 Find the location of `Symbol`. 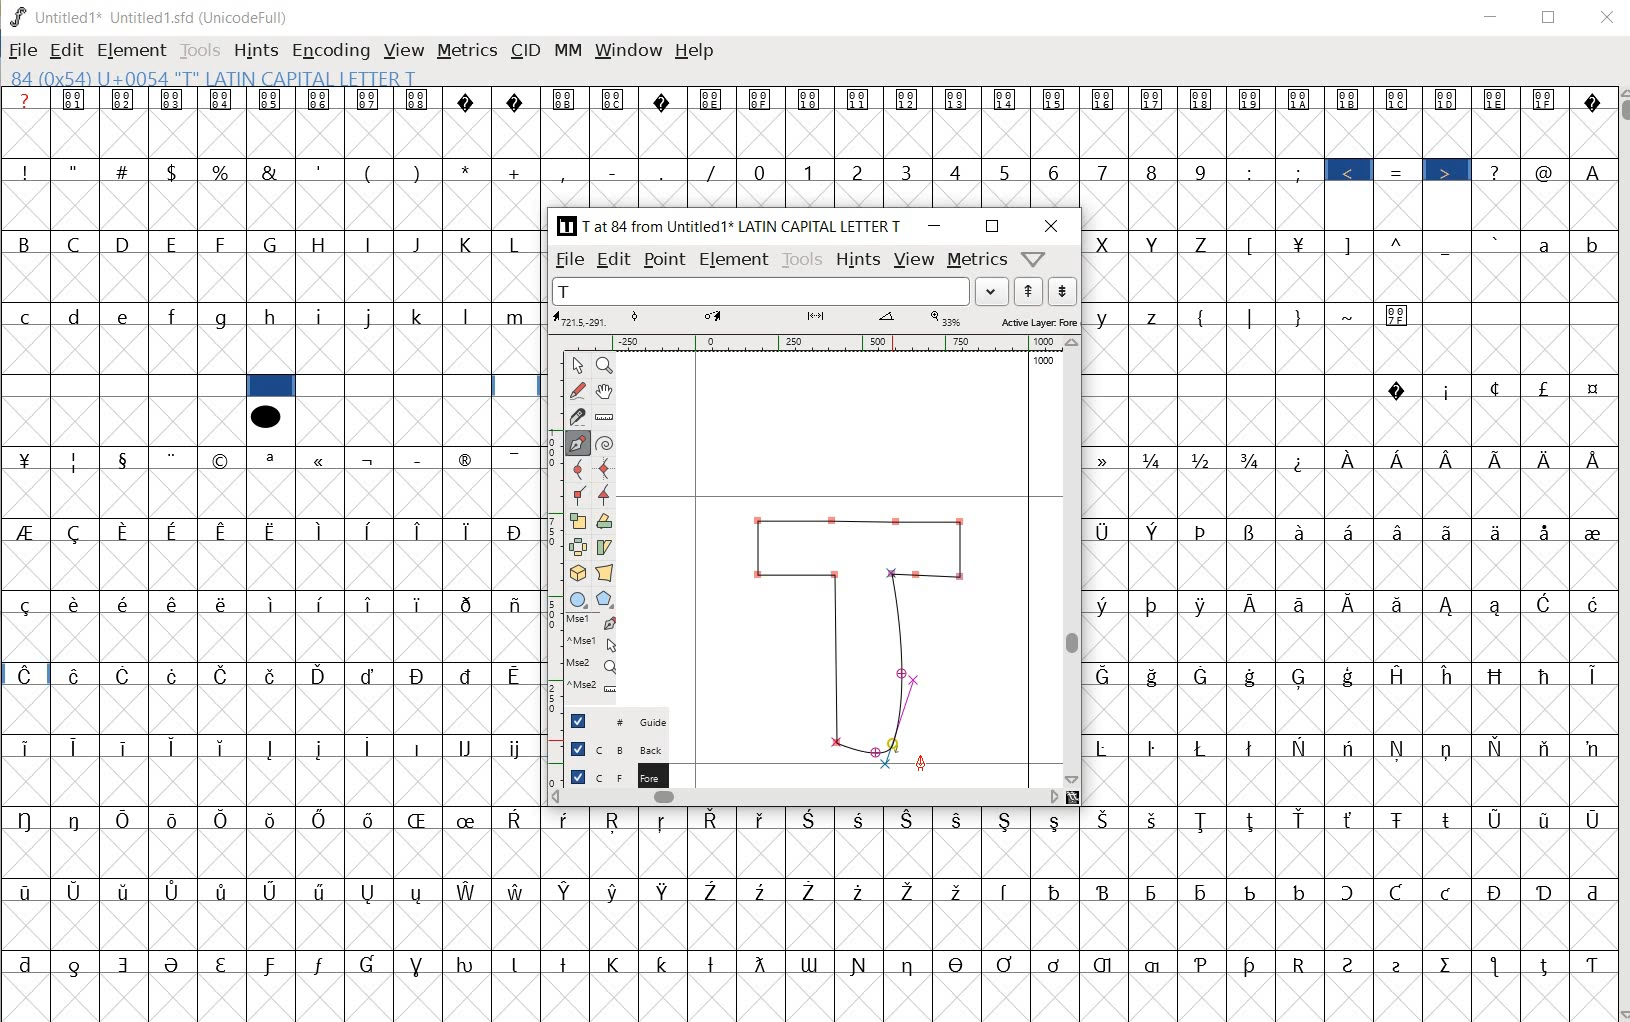

Symbol is located at coordinates (567, 819).